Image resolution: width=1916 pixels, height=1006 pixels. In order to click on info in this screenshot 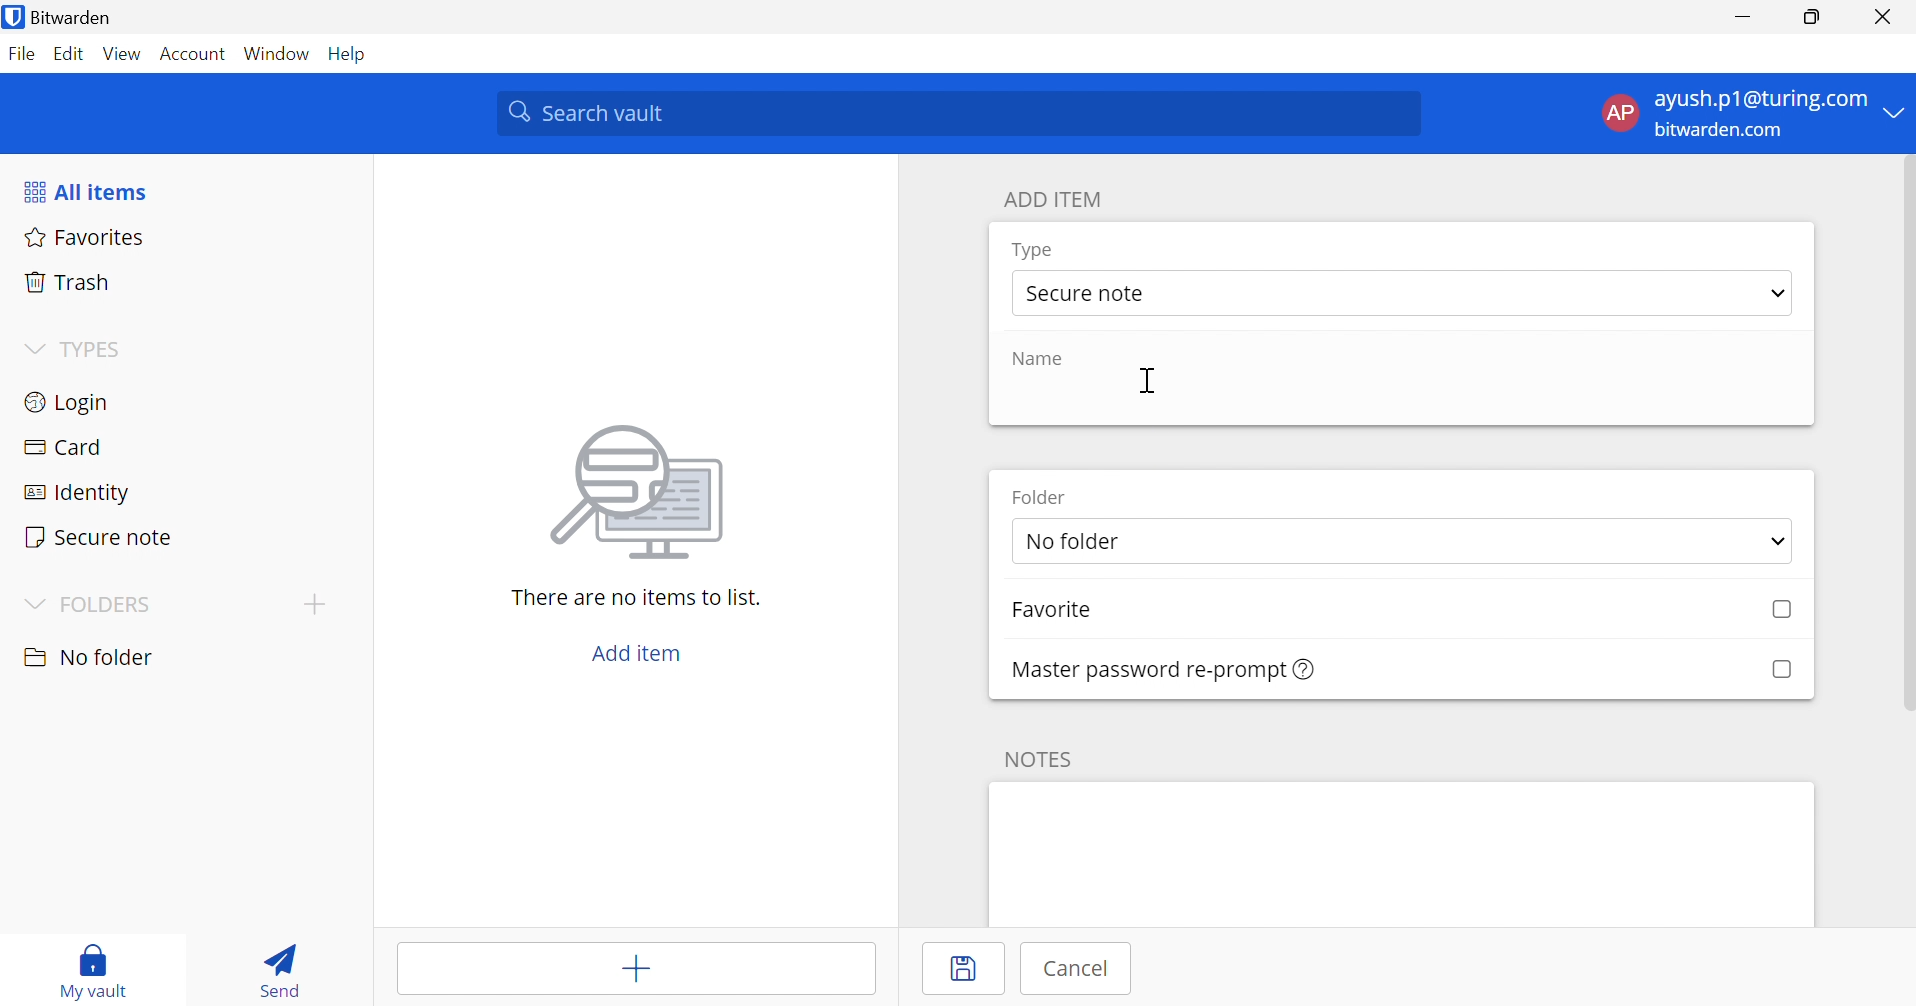, I will do `click(1305, 670)`.